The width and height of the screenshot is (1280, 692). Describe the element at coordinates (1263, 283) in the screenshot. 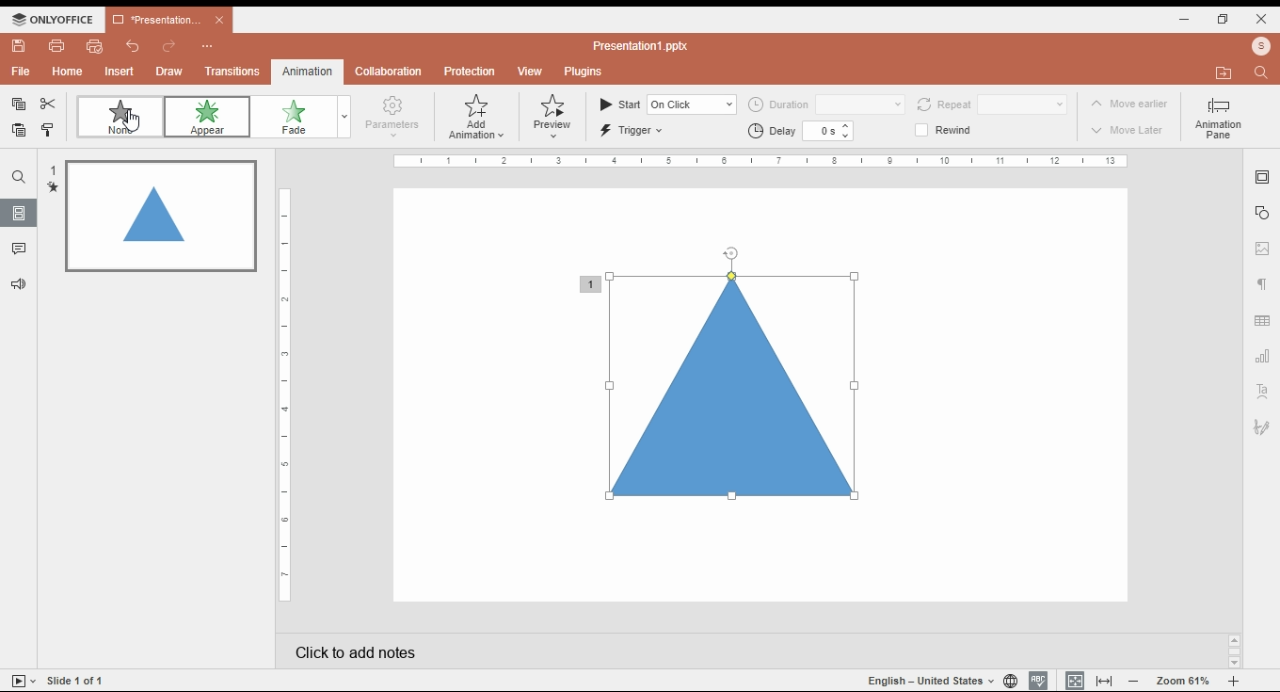

I see `paragraph  settings` at that location.